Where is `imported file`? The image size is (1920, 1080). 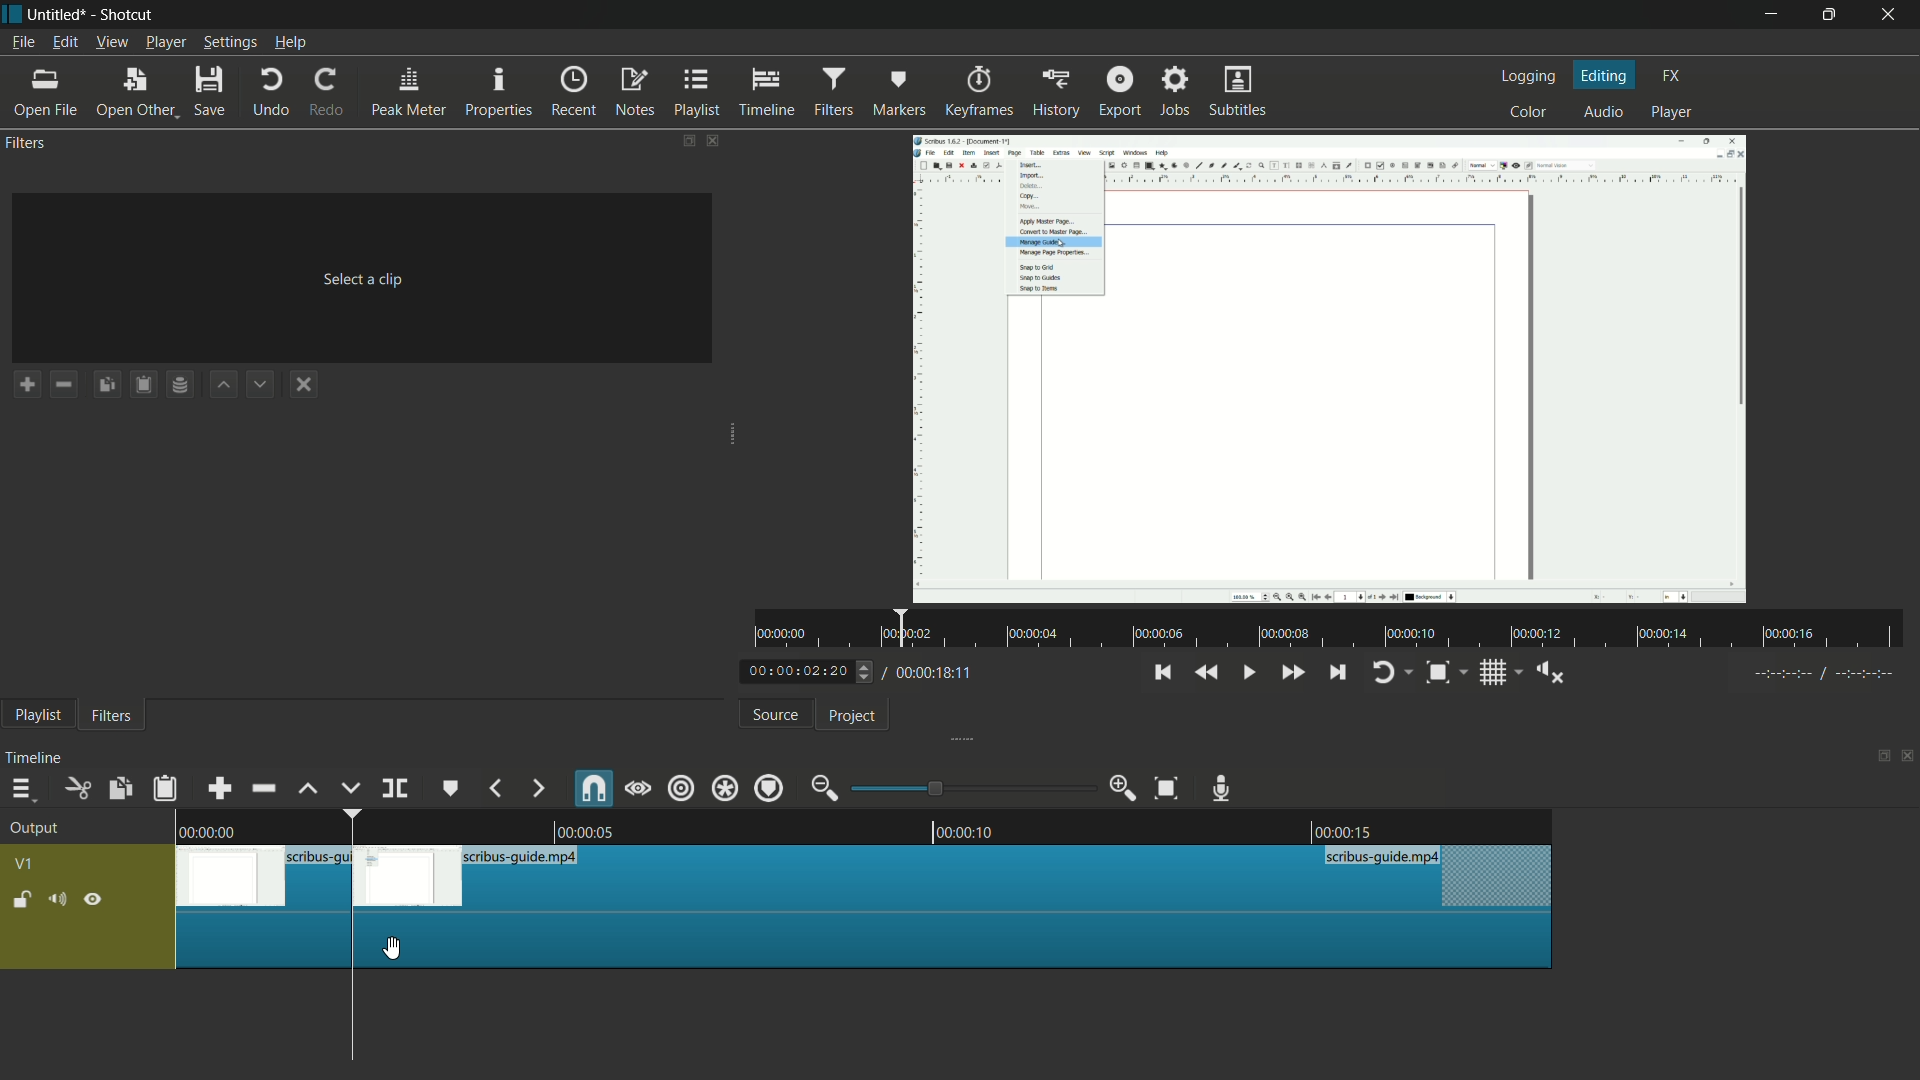 imported file is located at coordinates (1330, 368).